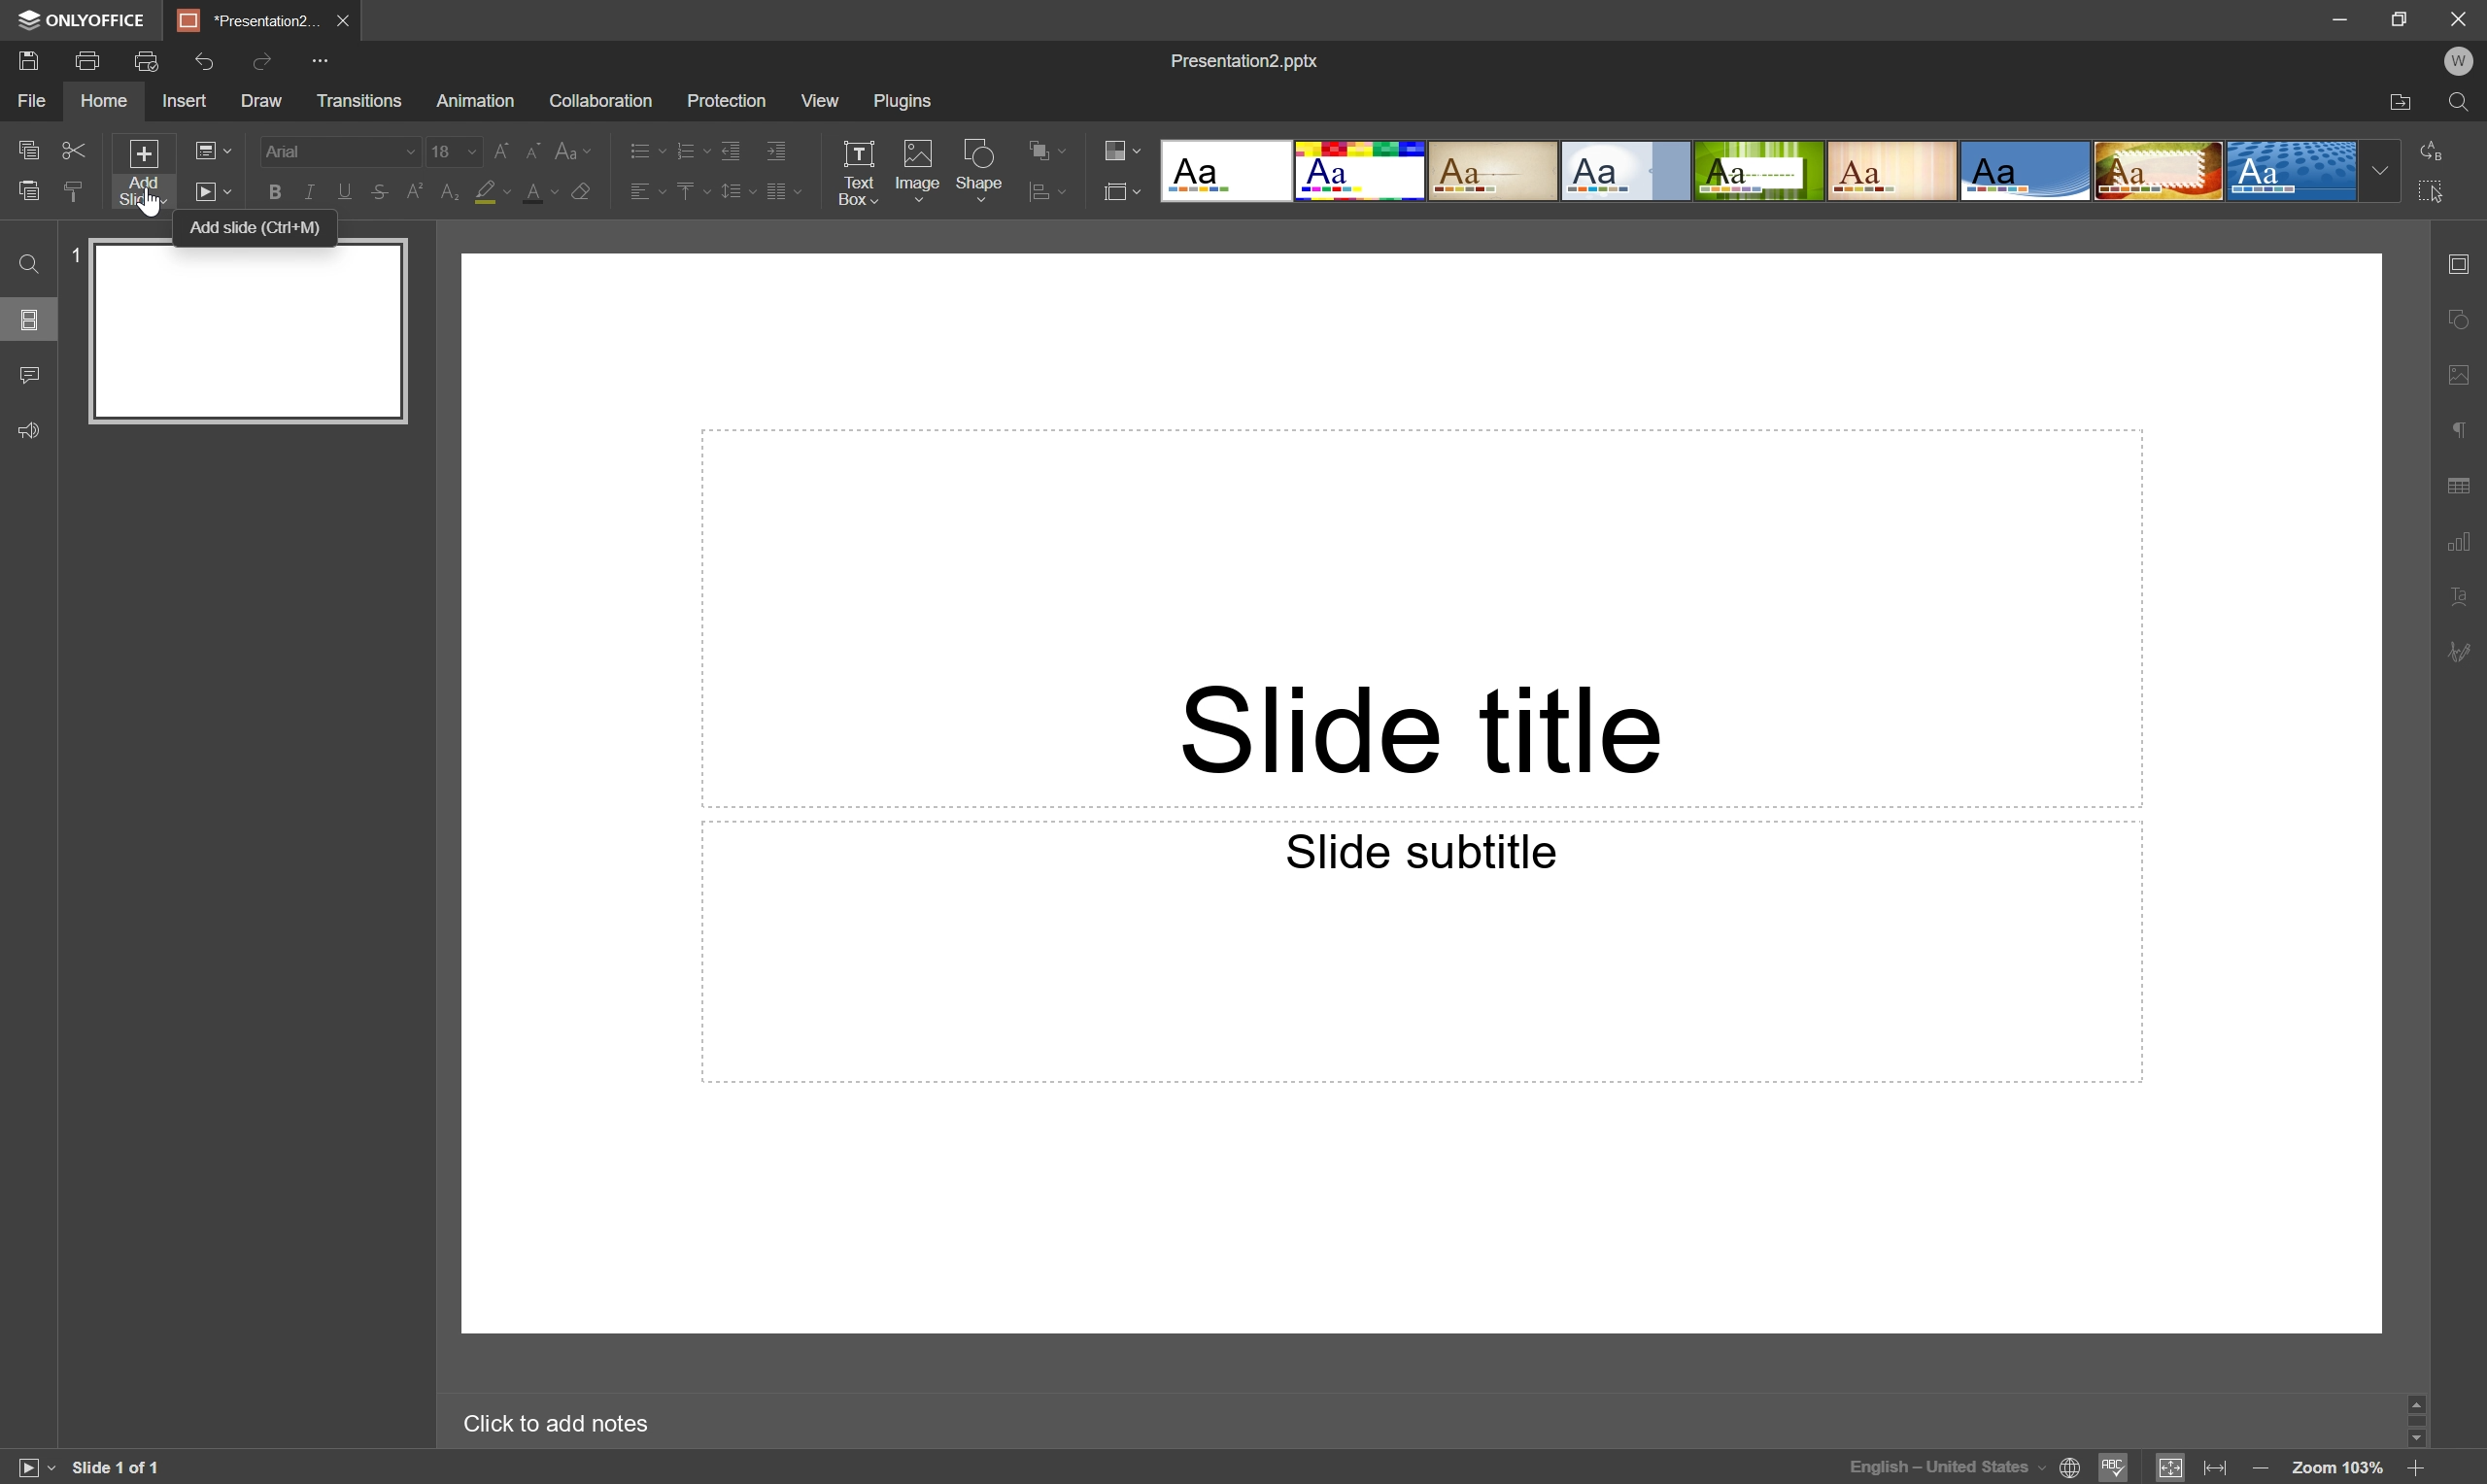 The height and width of the screenshot is (1484, 2487). What do you see at coordinates (31, 149) in the screenshot?
I see `Copy` at bounding box center [31, 149].